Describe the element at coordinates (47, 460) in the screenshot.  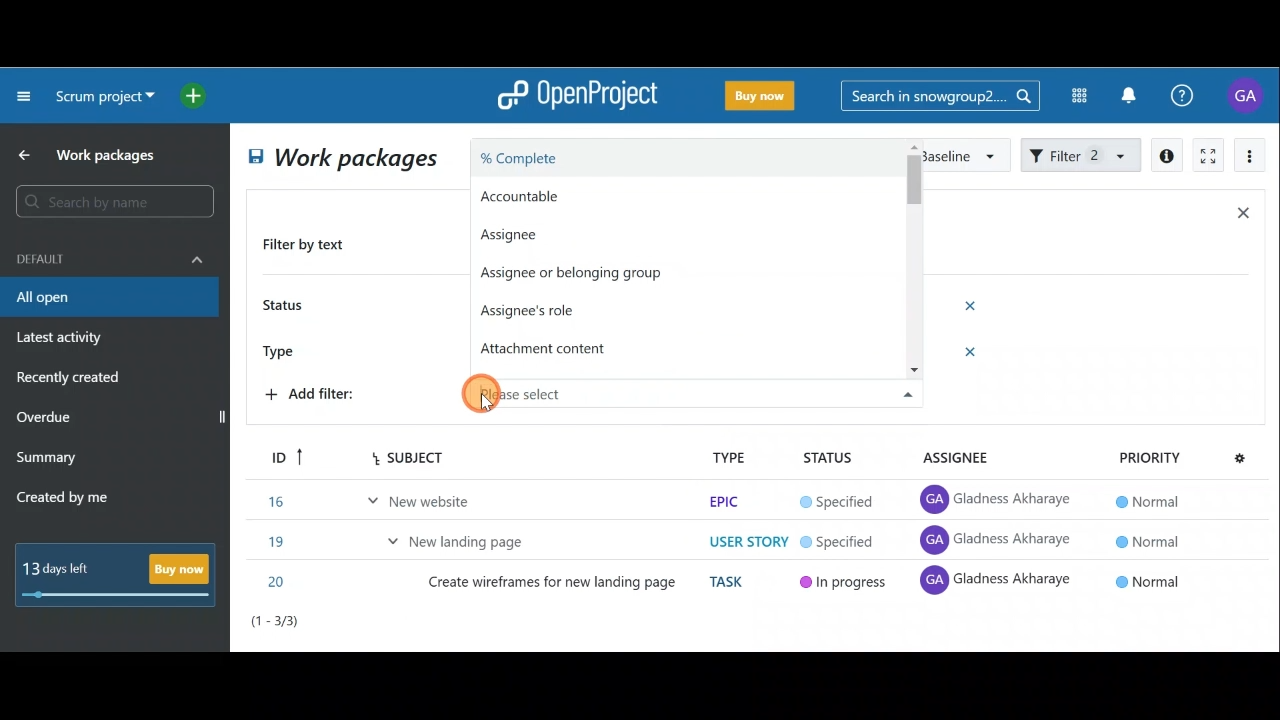
I see `Summary` at that location.